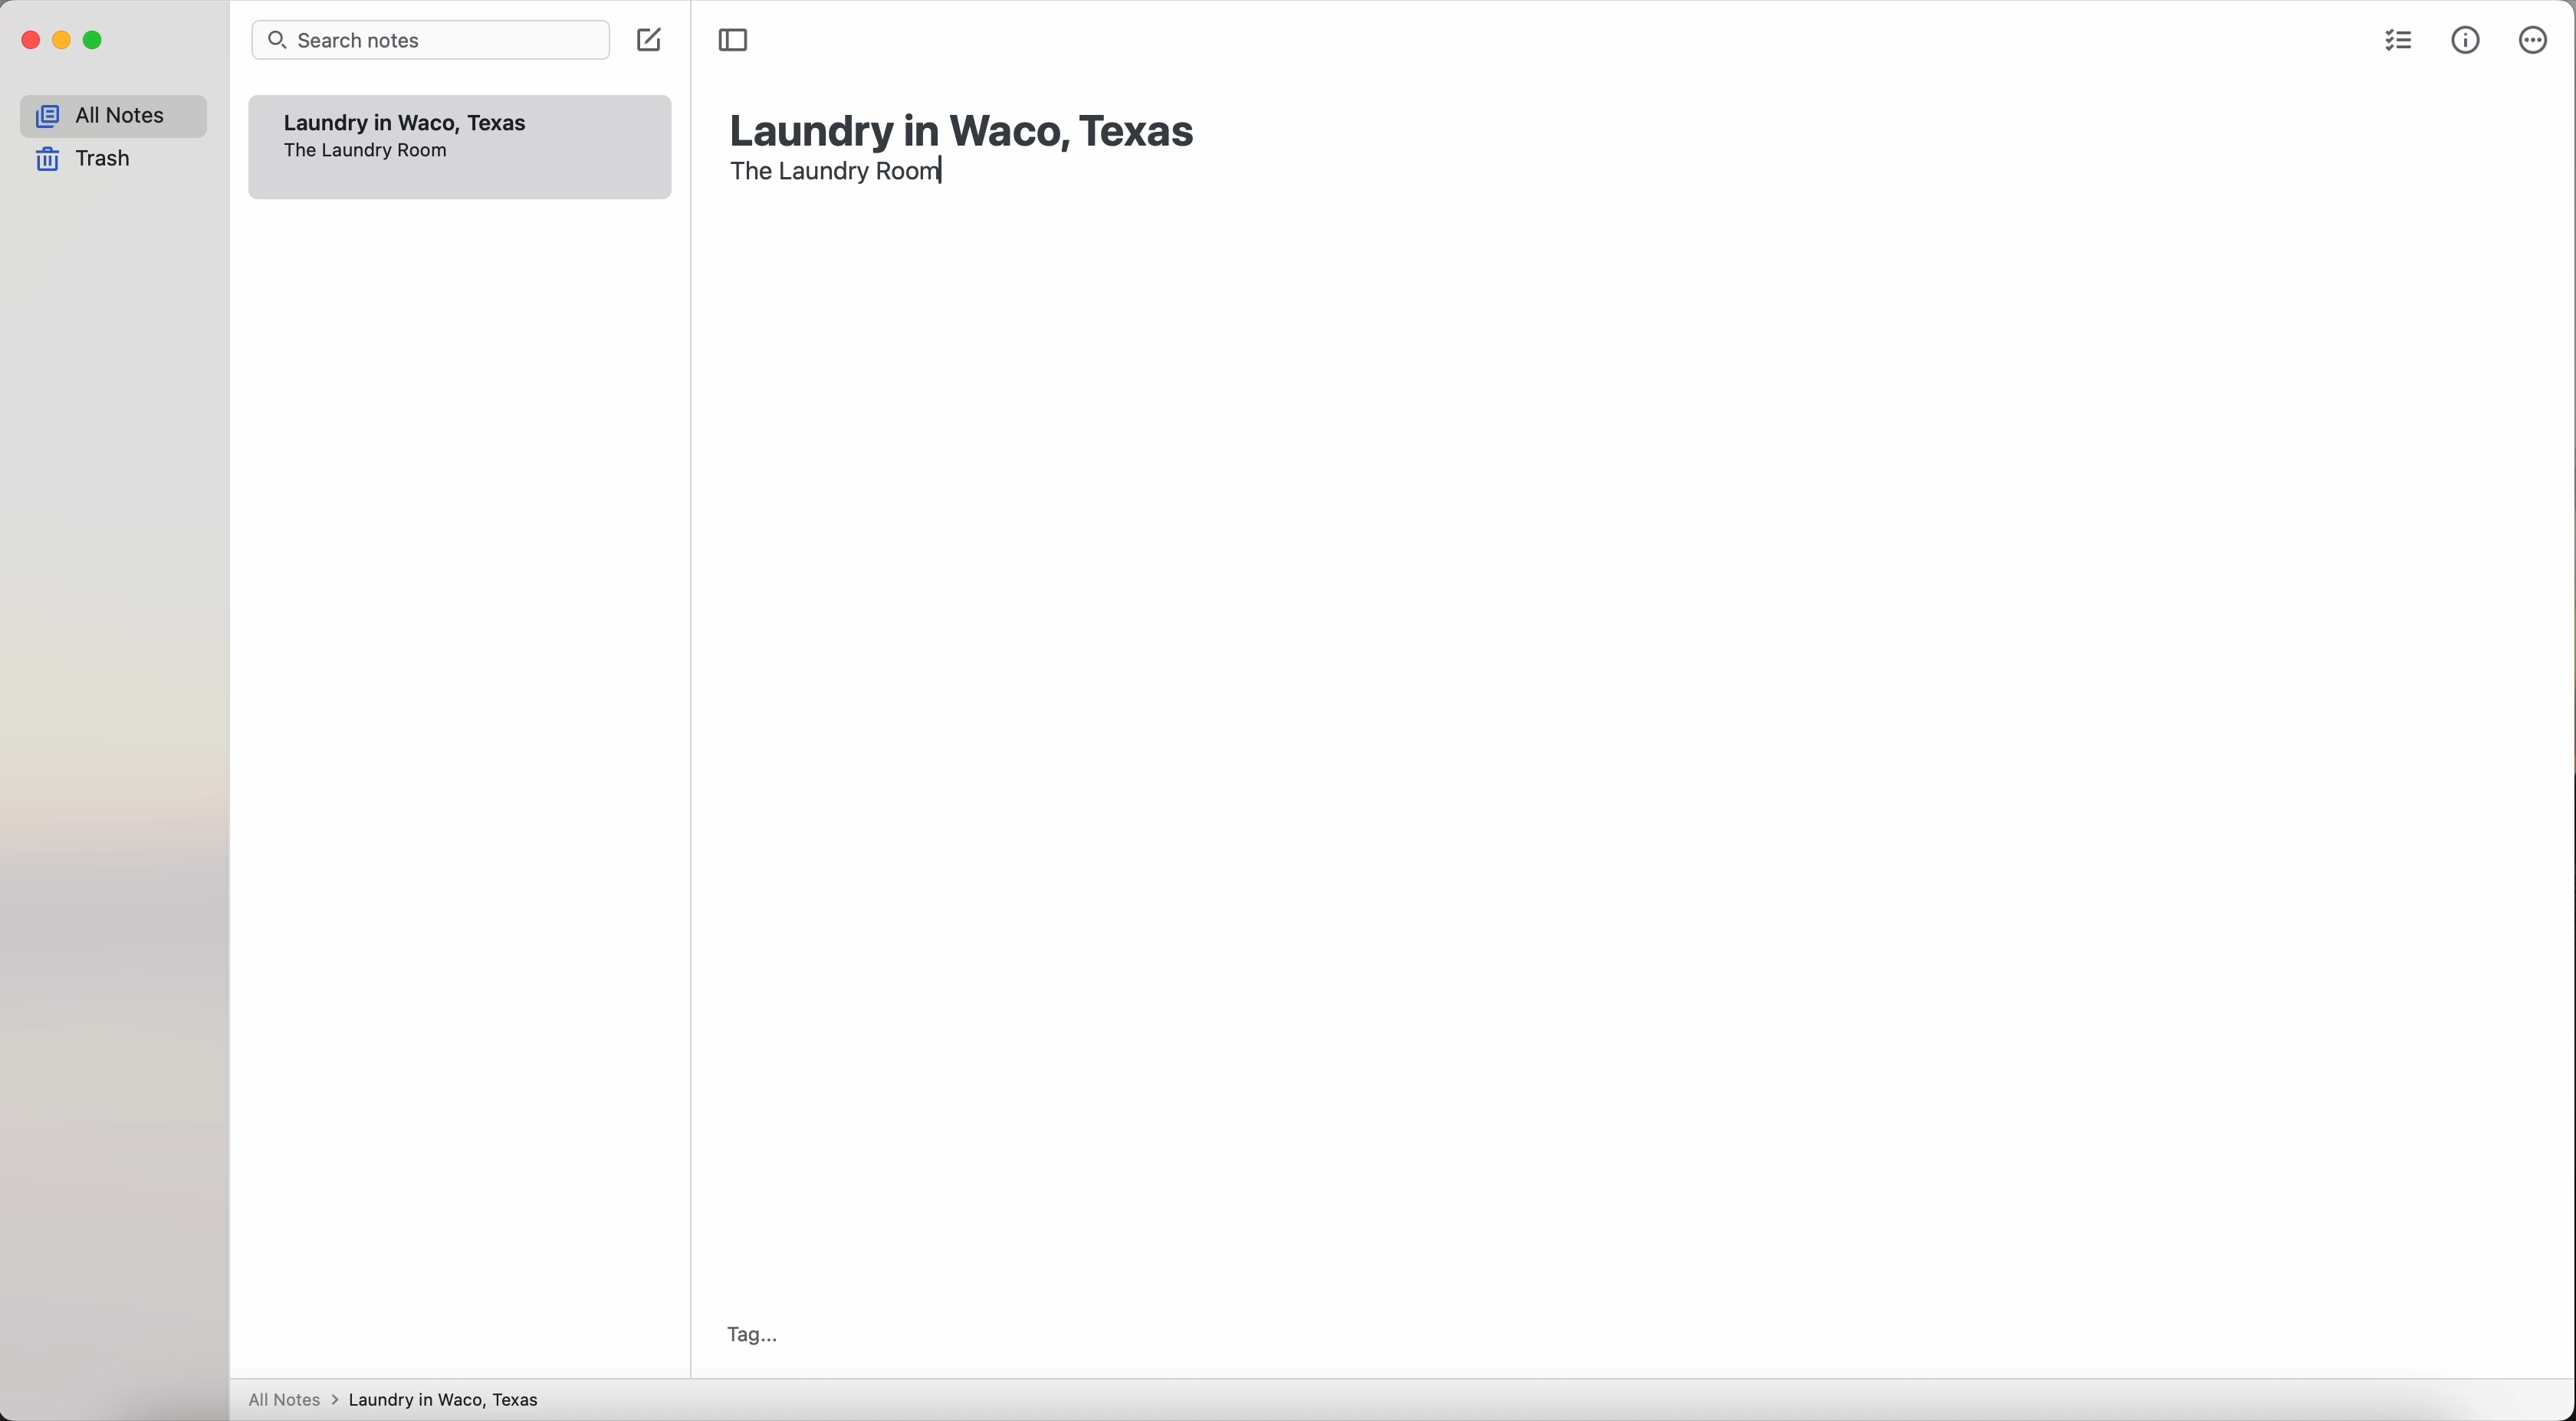 This screenshot has height=1421, width=2576. What do you see at coordinates (31, 41) in the screenshot?
I see `close app` at bounding box center [31, 41].